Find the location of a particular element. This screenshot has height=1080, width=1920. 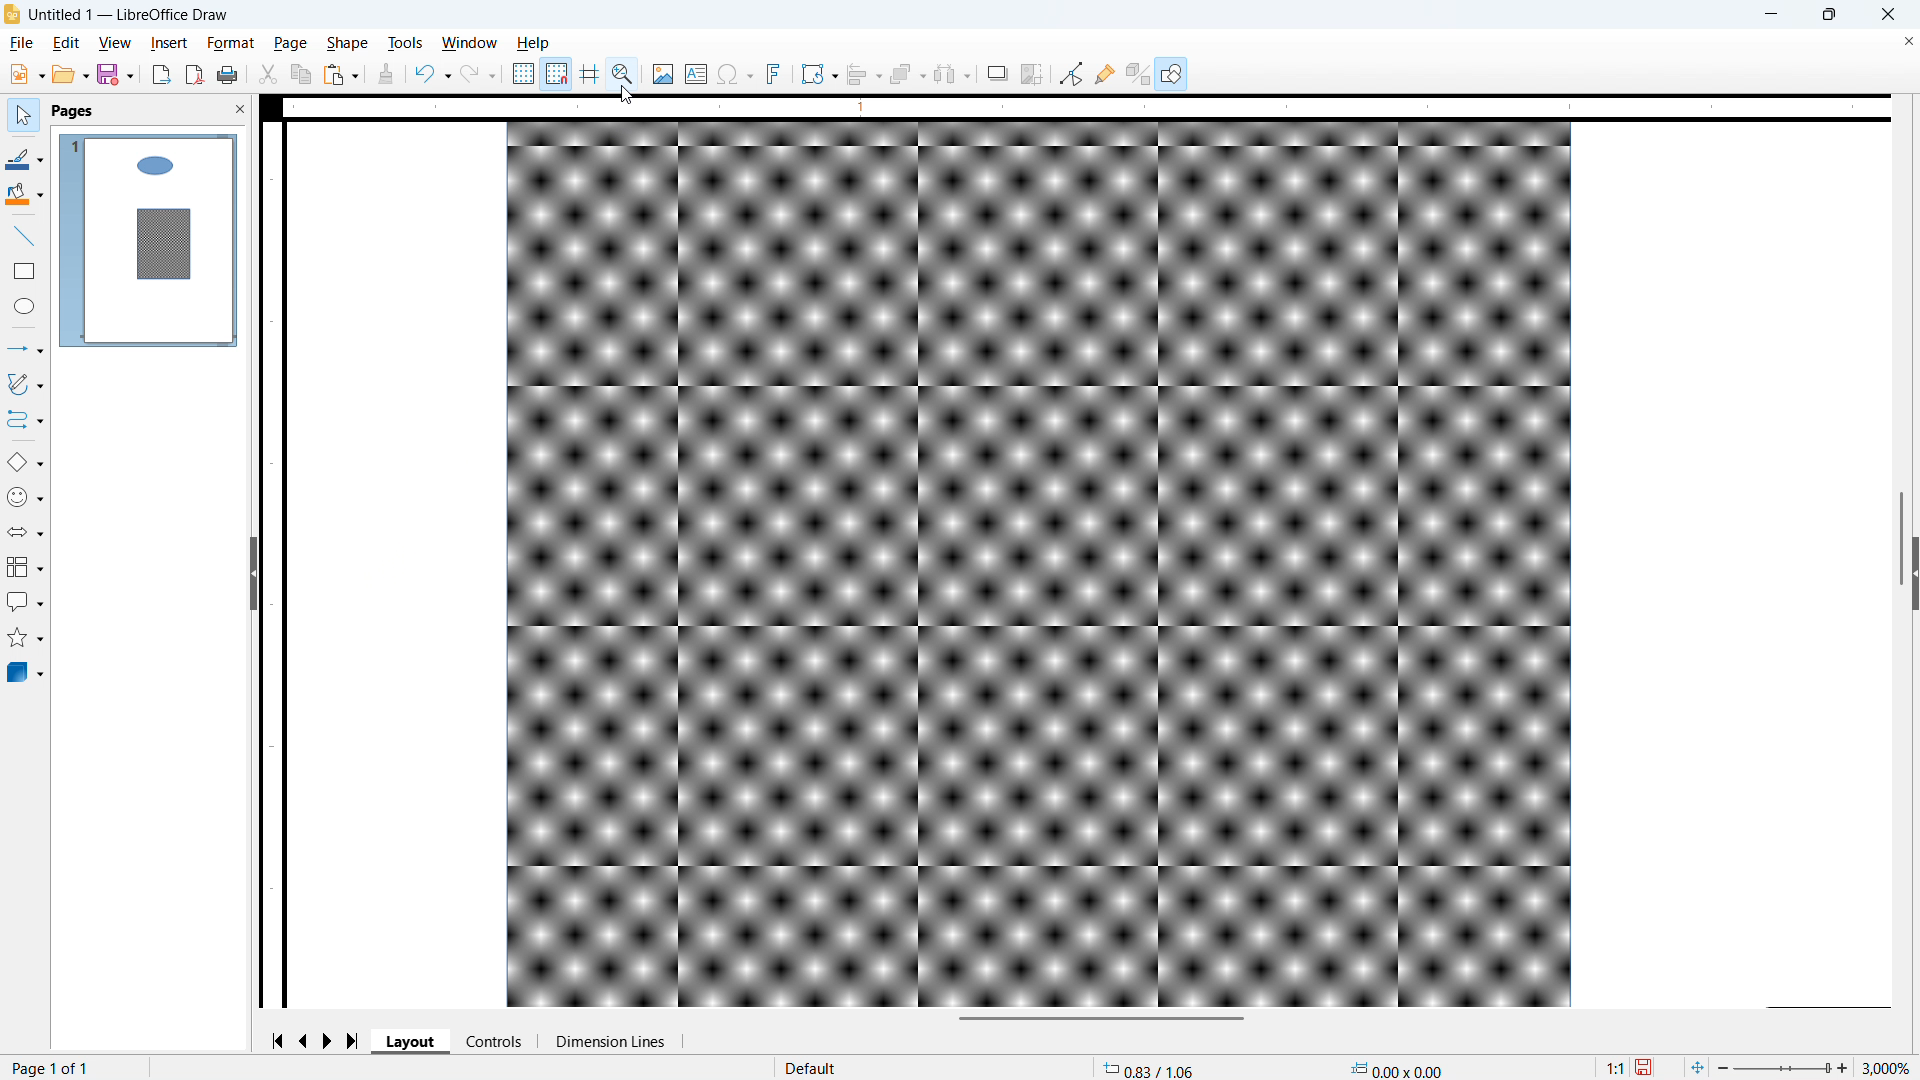

Stars and banners  is located at coordinates (26, 638).